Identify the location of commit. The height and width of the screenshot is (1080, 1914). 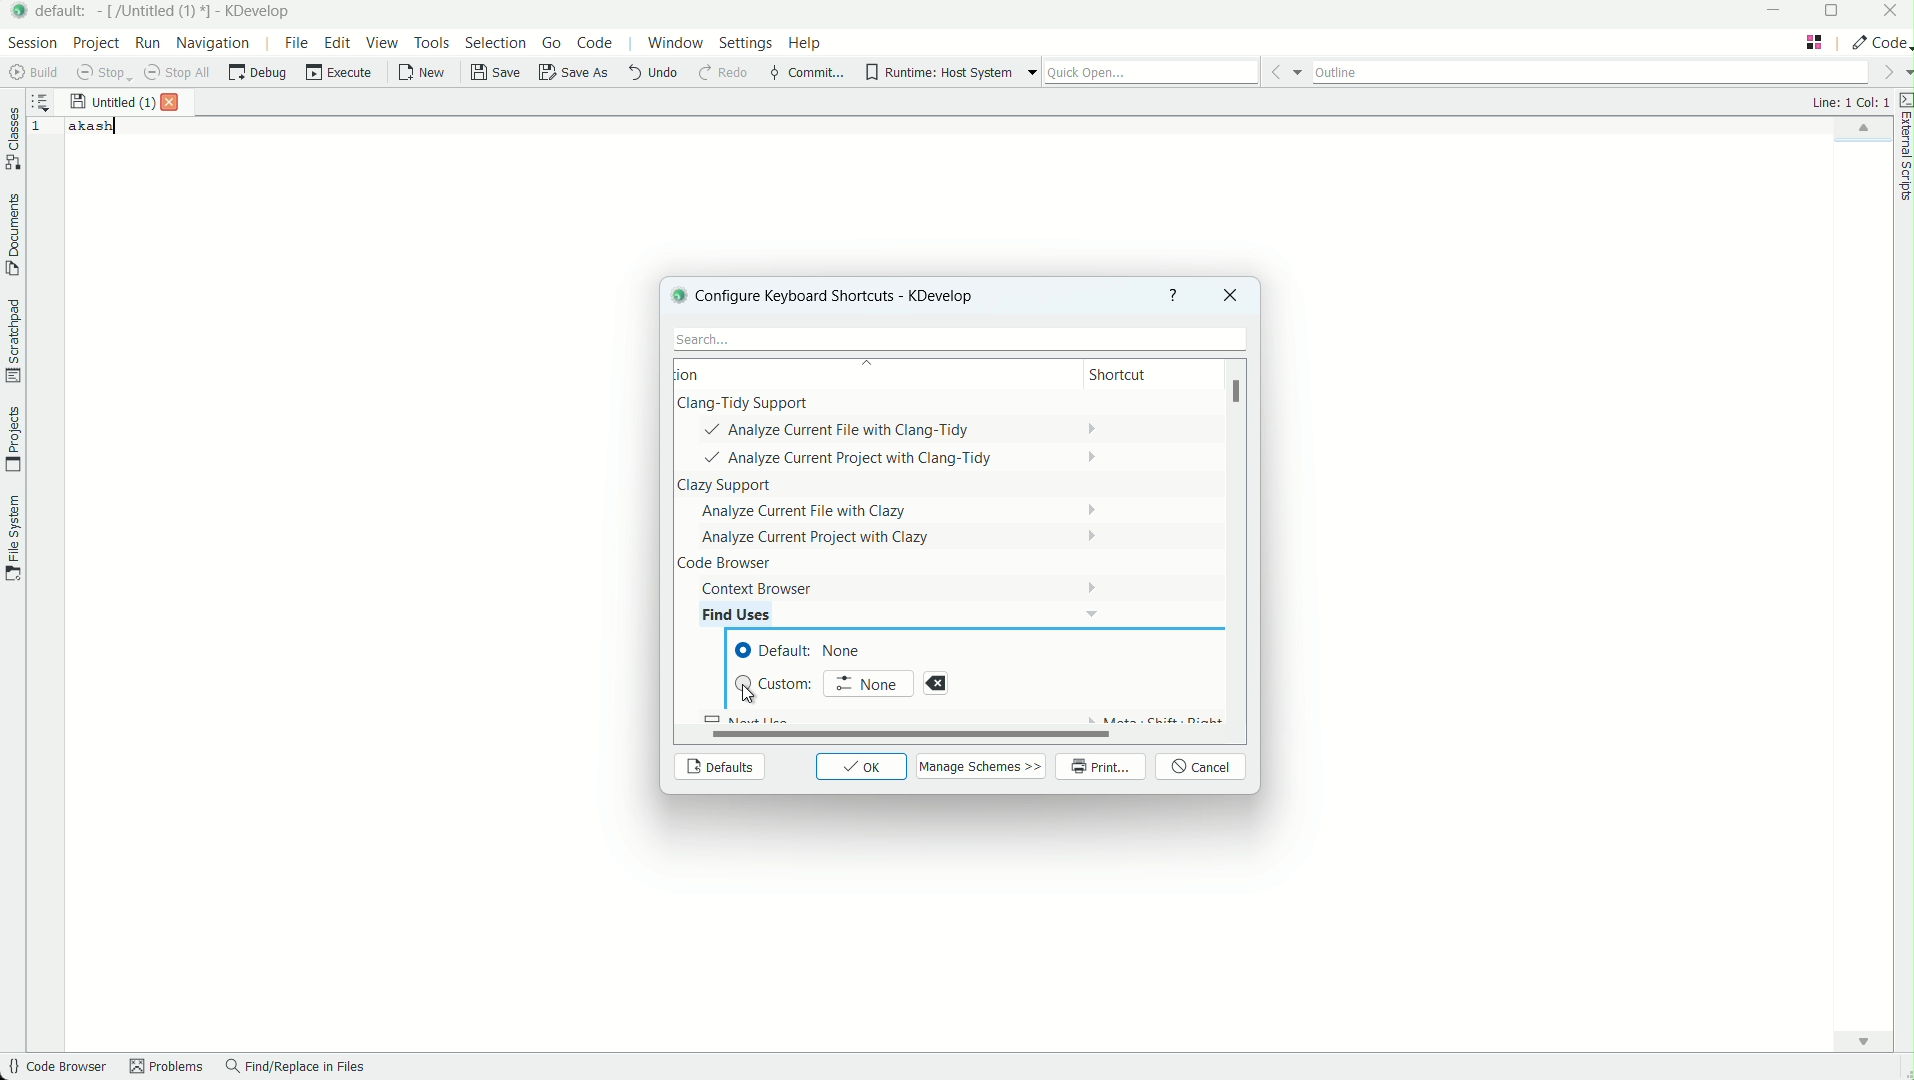
(806, 74).